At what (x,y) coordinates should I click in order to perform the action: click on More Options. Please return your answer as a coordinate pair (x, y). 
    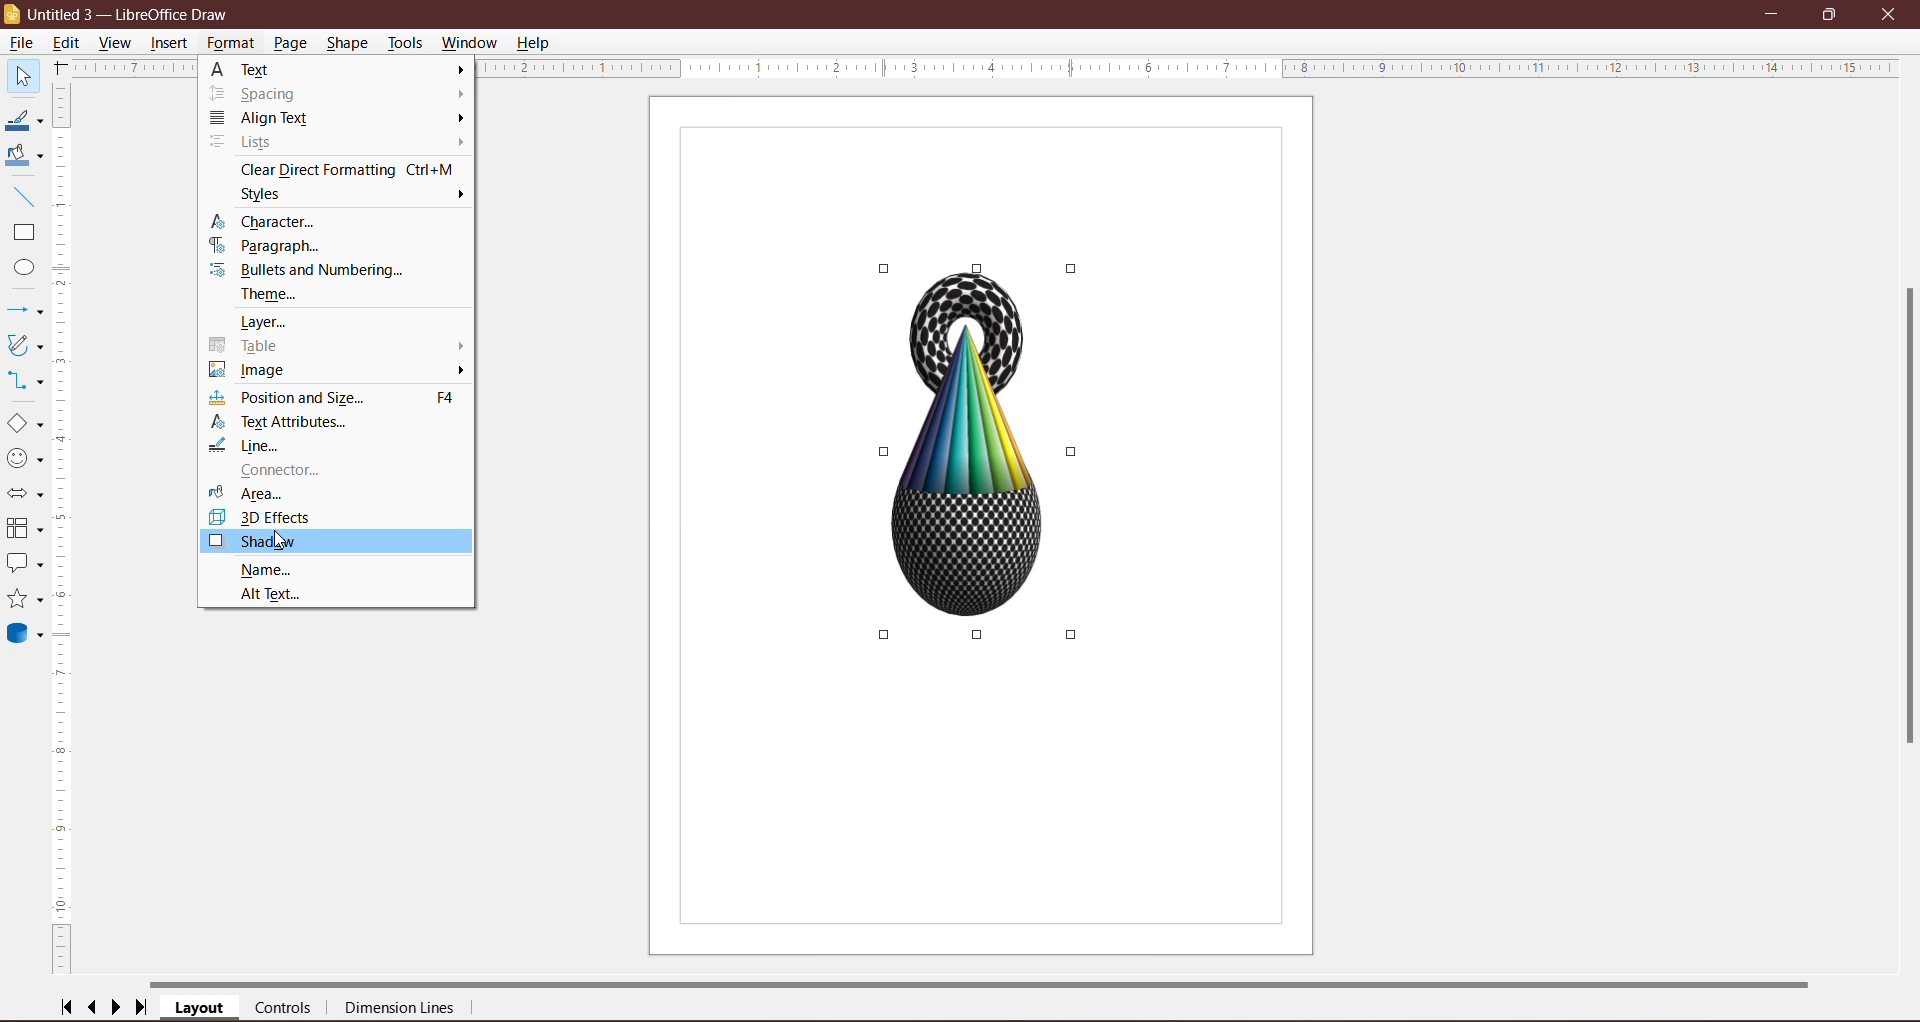
    Looking at the image, I should click on (458, 107).